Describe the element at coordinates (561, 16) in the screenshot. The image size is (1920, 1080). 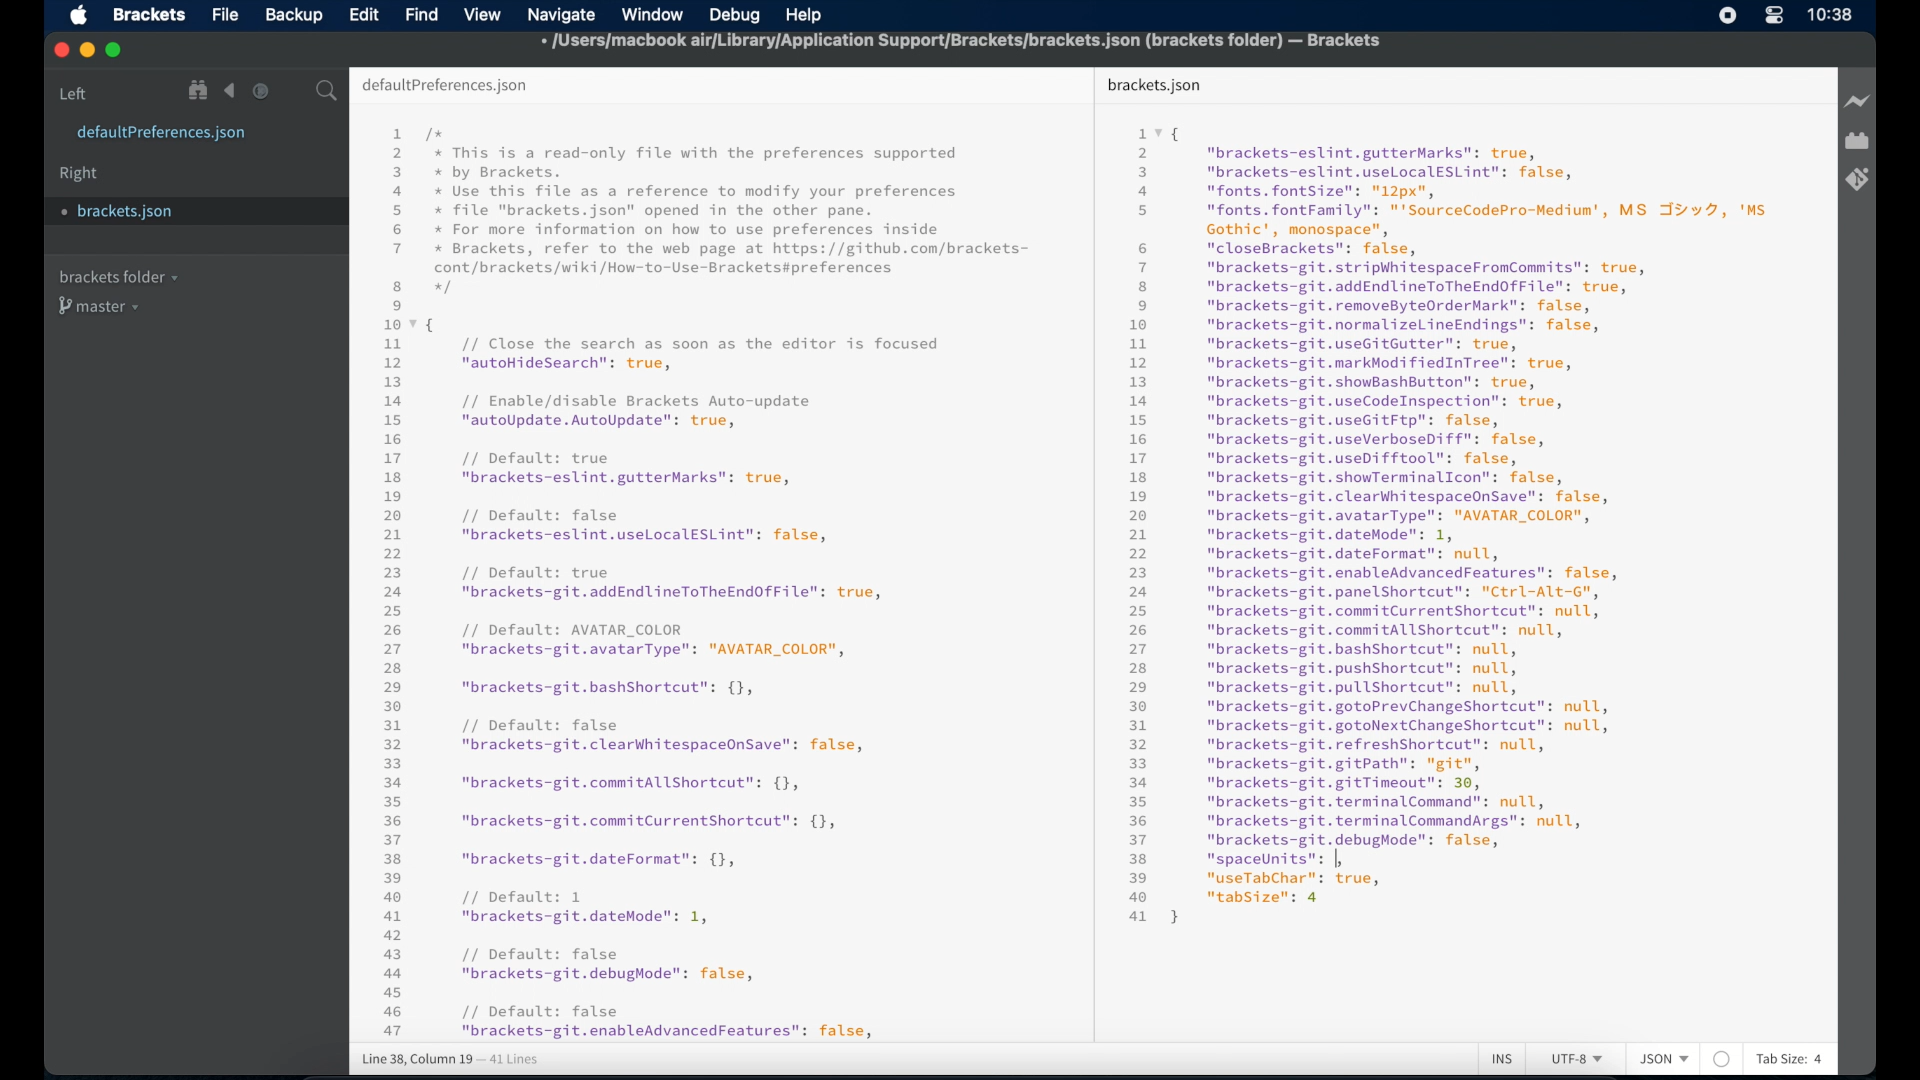
I see `navigate` at that location.